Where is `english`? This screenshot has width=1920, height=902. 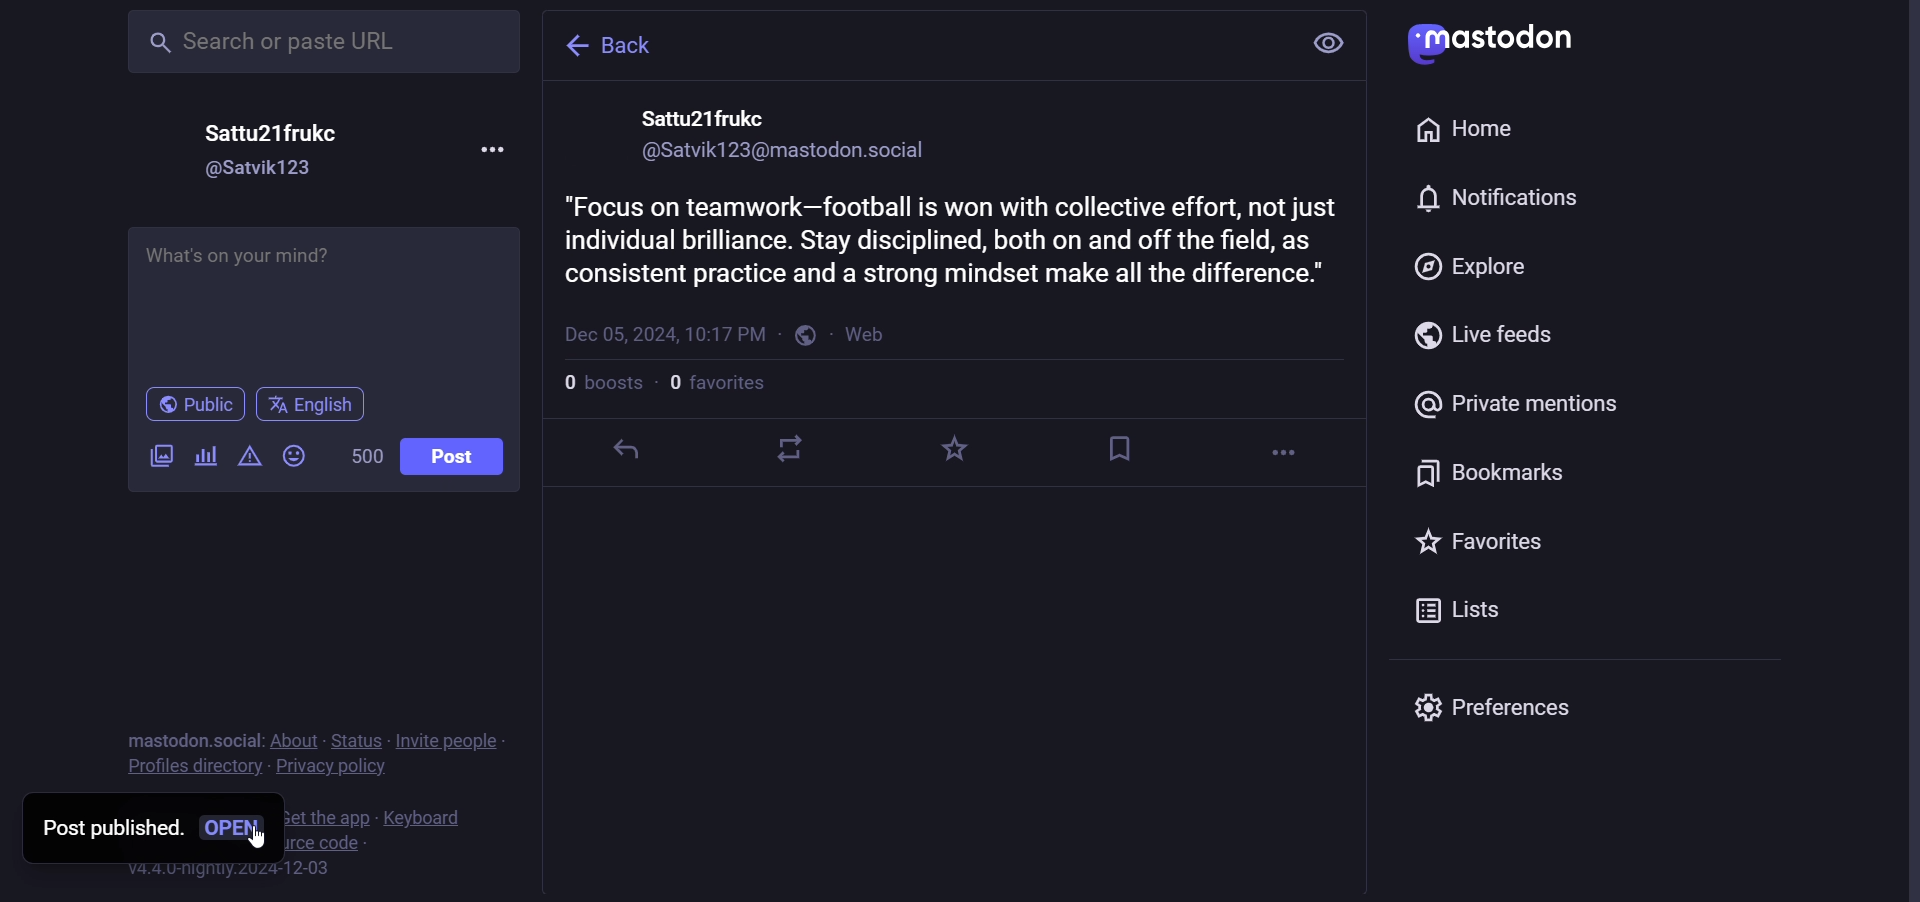
english is located at coordinates (315, 407).